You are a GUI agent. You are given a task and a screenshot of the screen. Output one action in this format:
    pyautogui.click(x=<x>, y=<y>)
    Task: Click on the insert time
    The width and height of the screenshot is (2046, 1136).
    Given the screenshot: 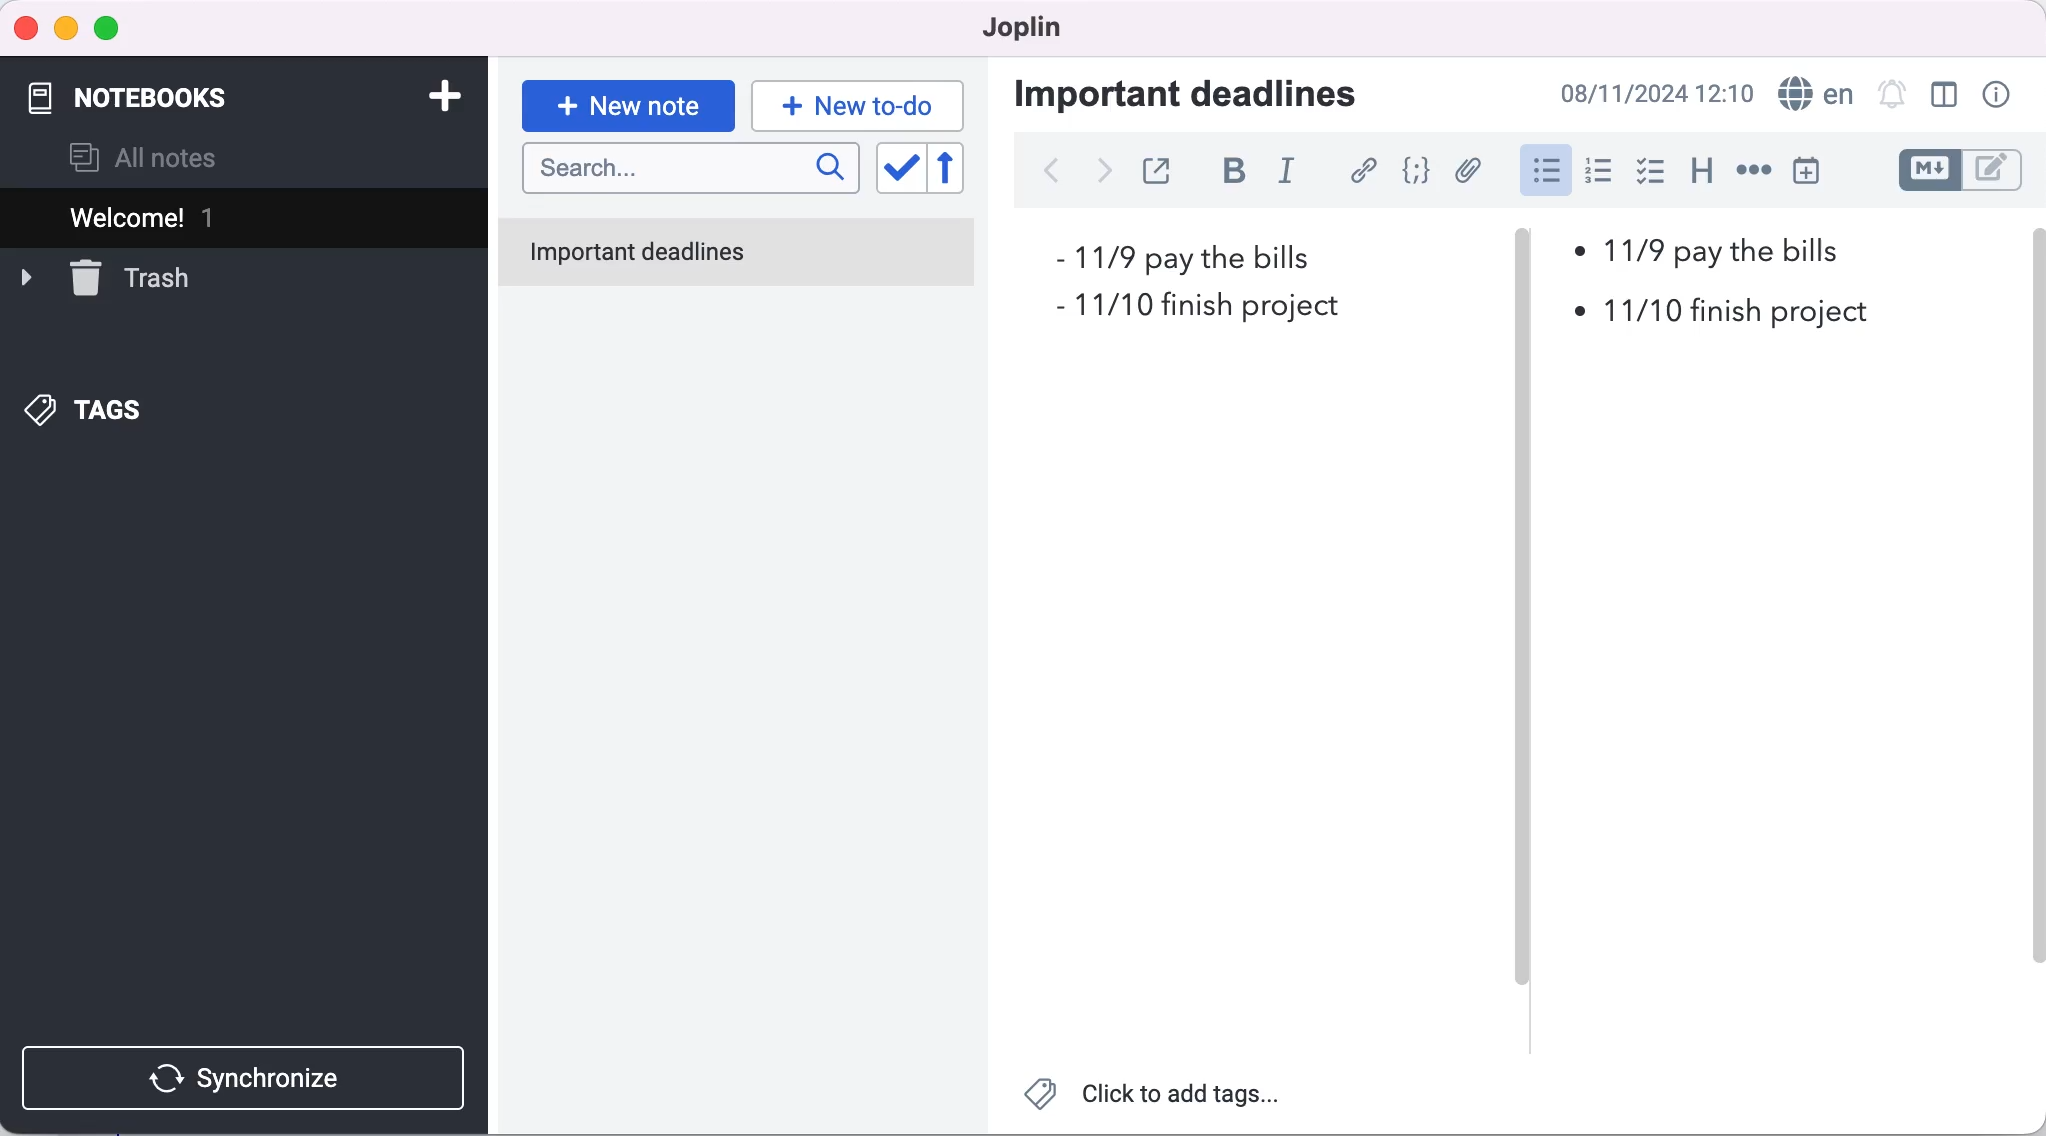 What is the action you would take?
    pyautogui.click(x=1818, y=170)
    